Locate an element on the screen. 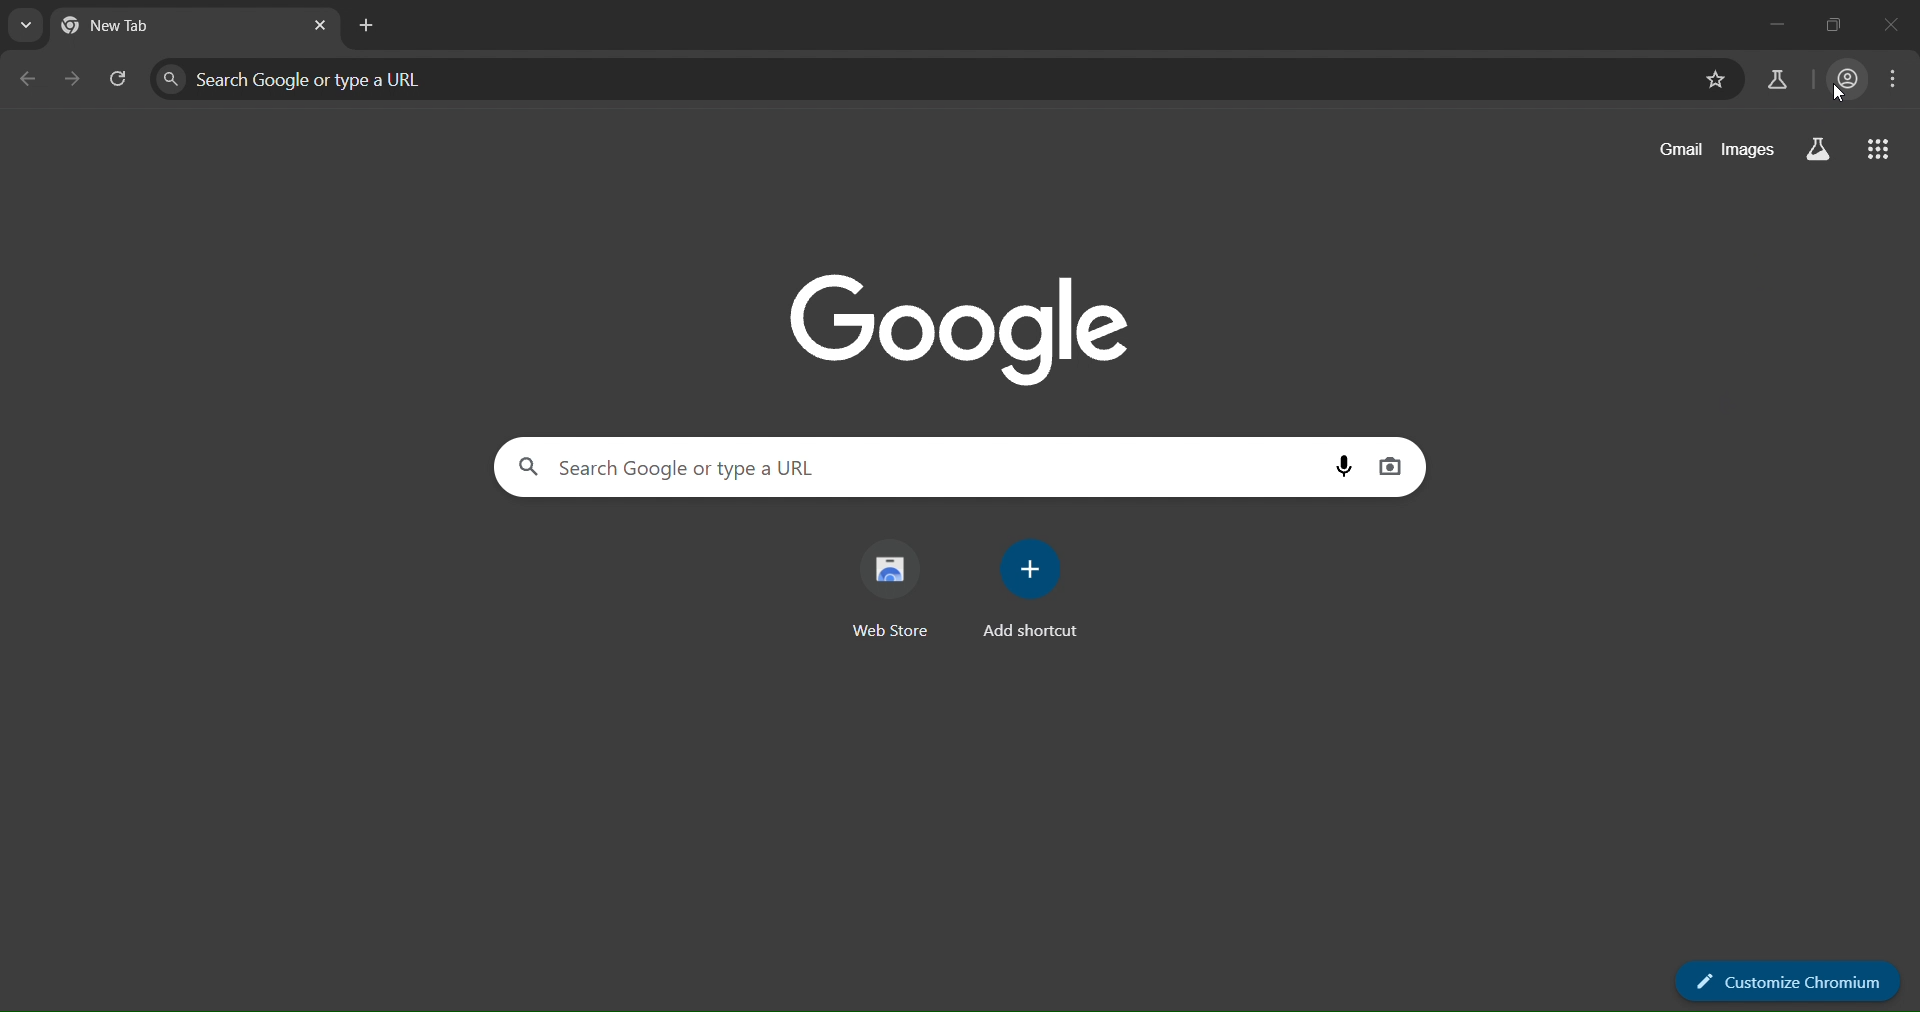  google is located at coordinates (968, 333).